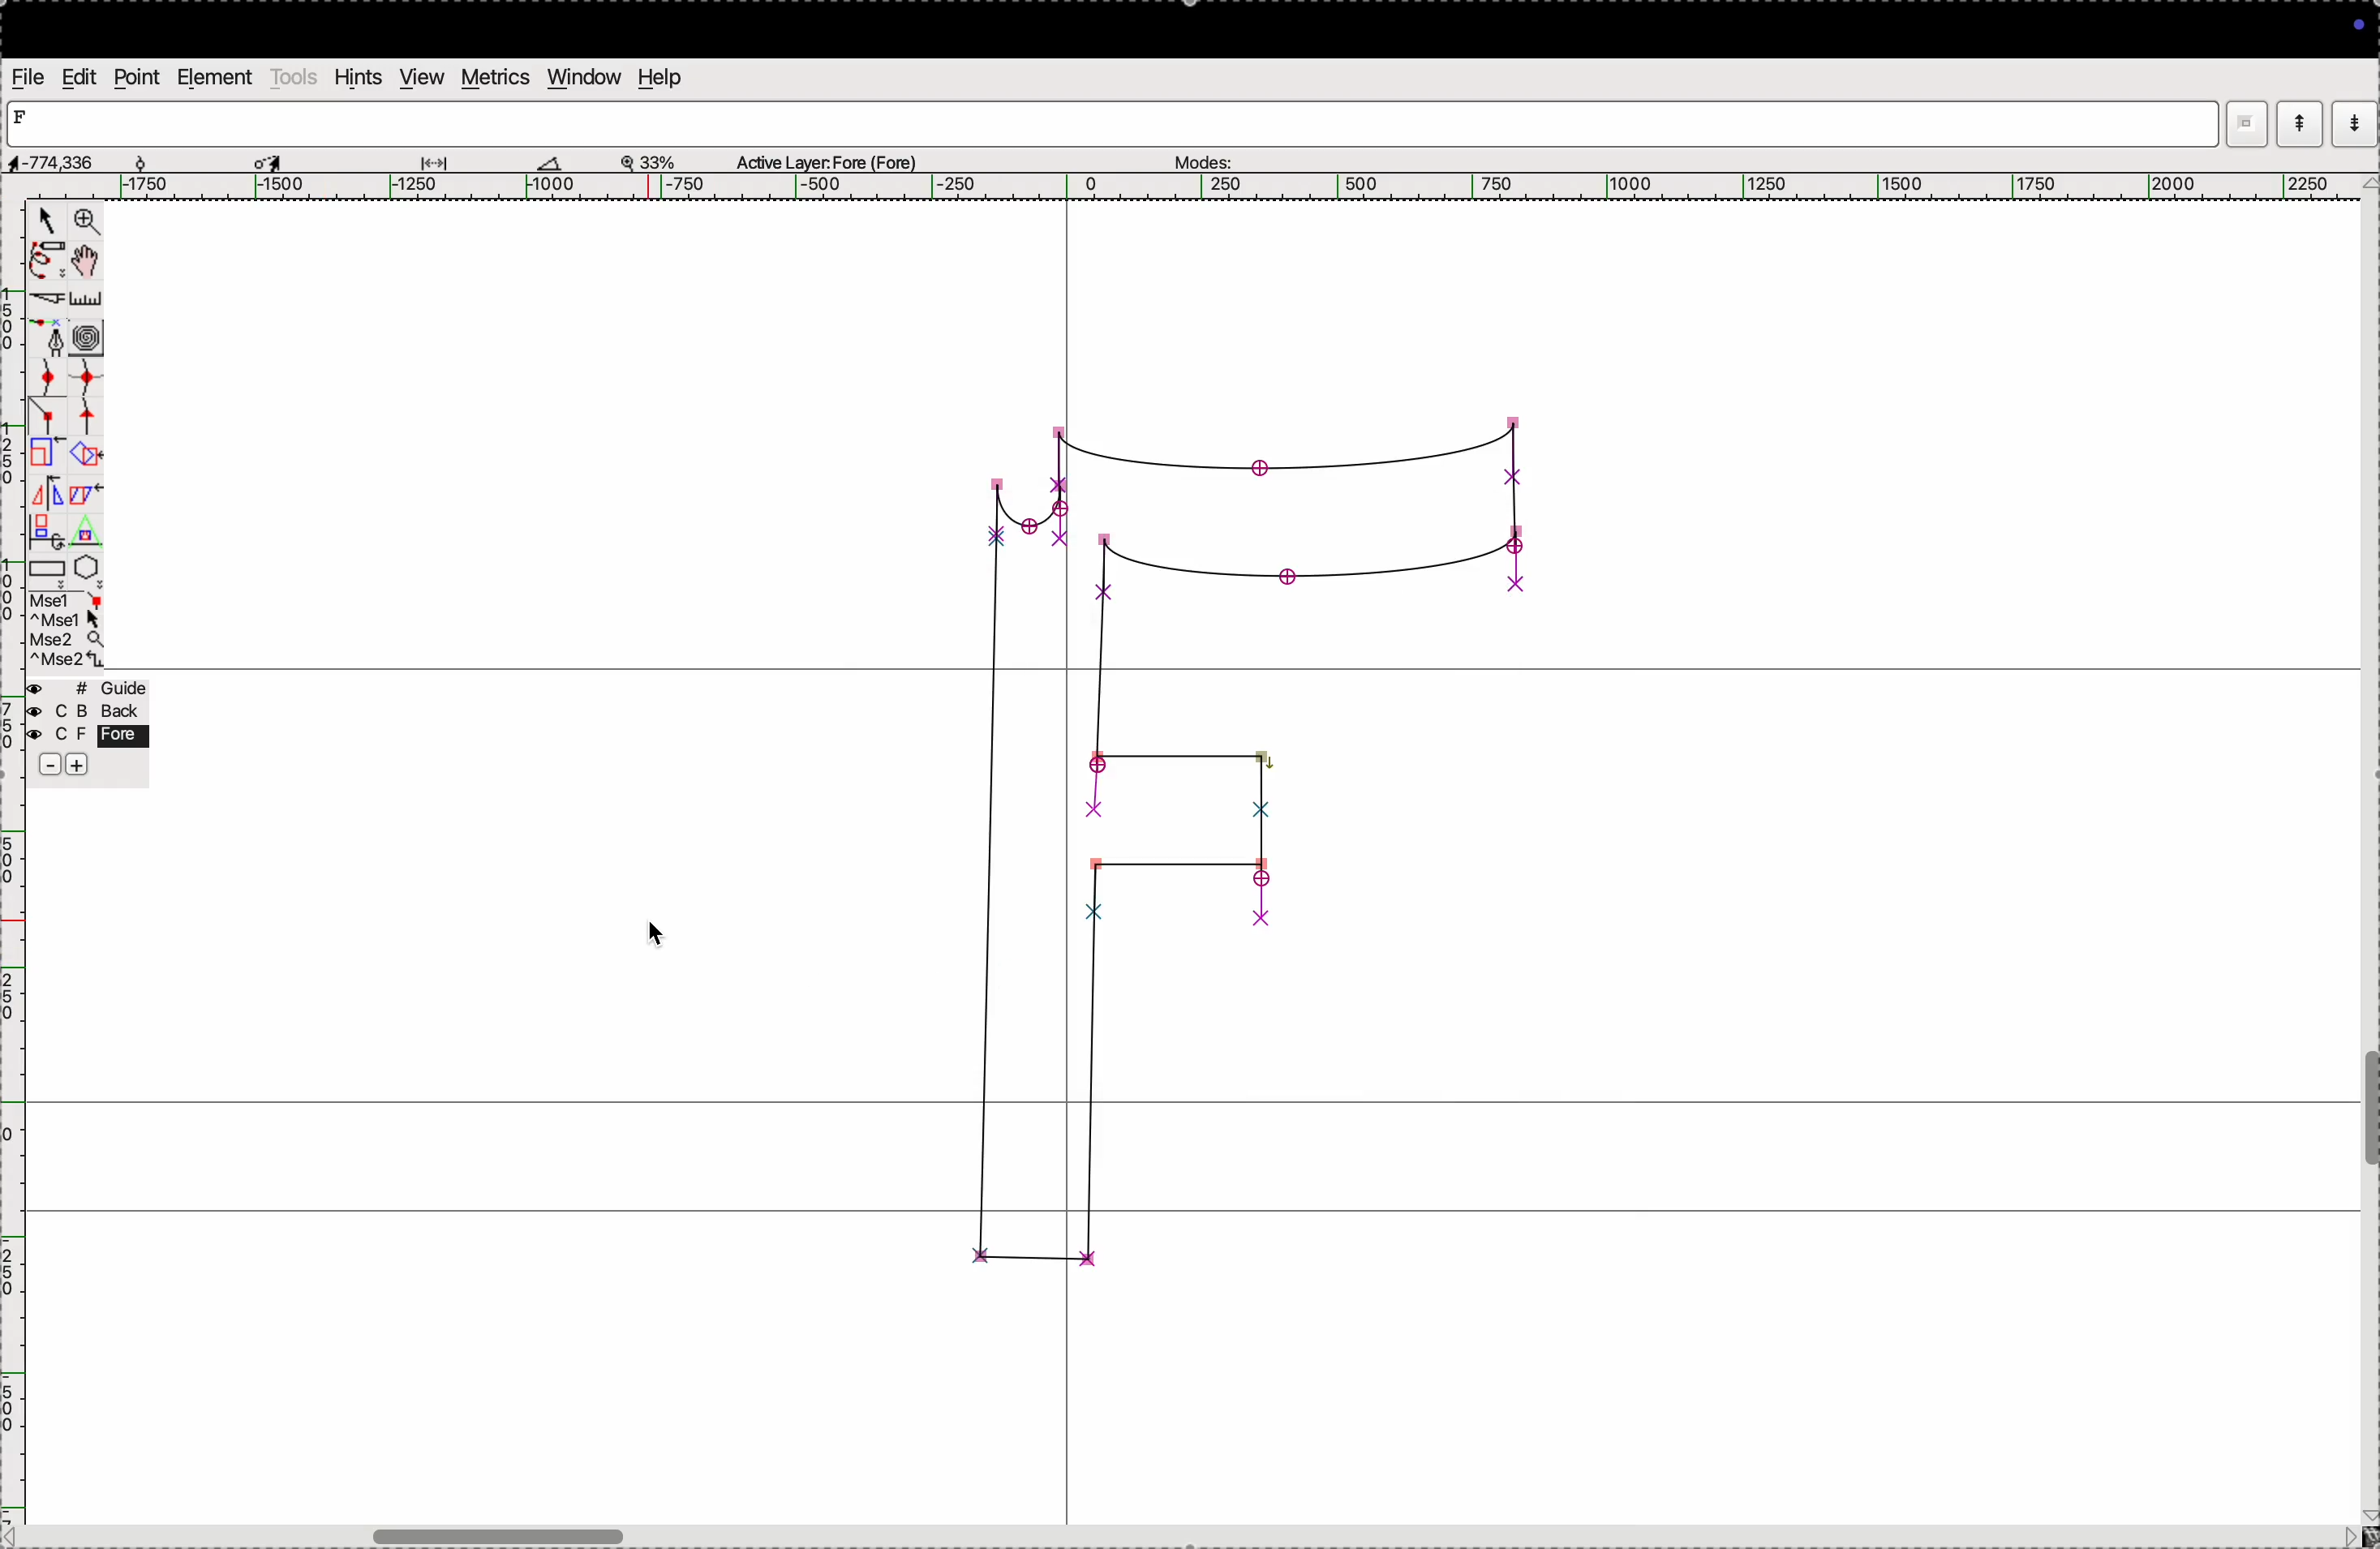  Describe the element at coordinates (2247, 126) in the screenshot. I see `window mode` at that location.